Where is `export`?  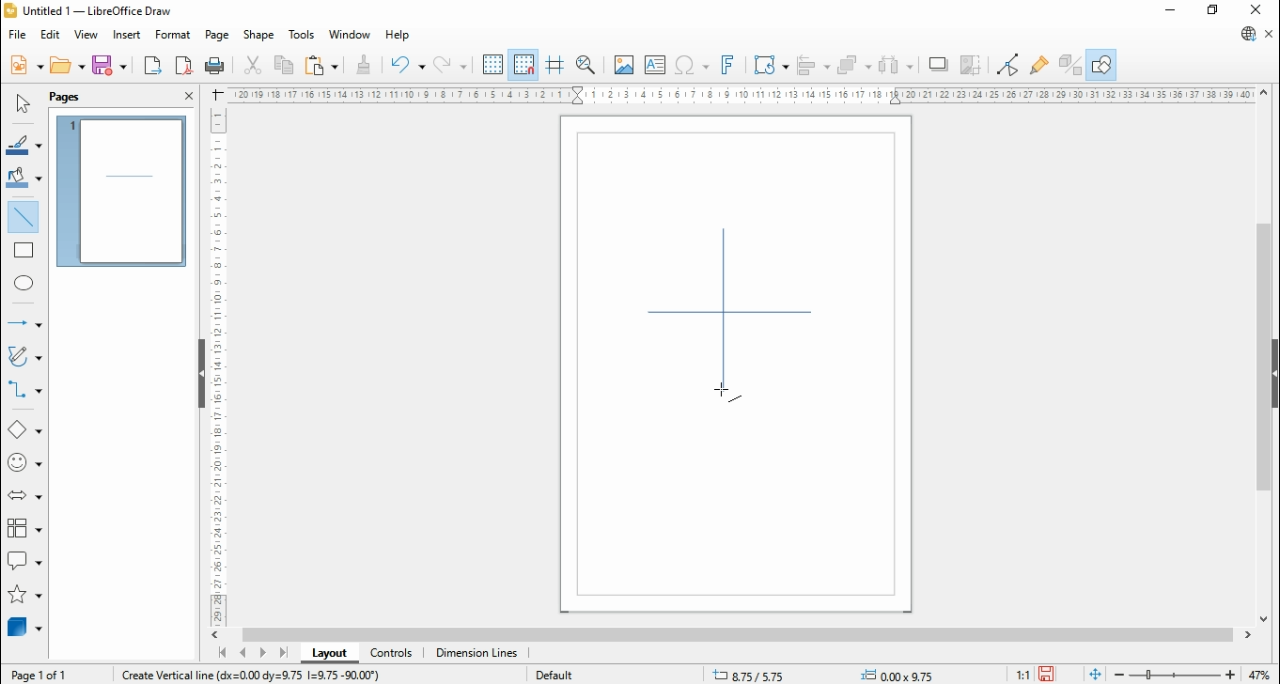
export is located at coordinates (152, 65).